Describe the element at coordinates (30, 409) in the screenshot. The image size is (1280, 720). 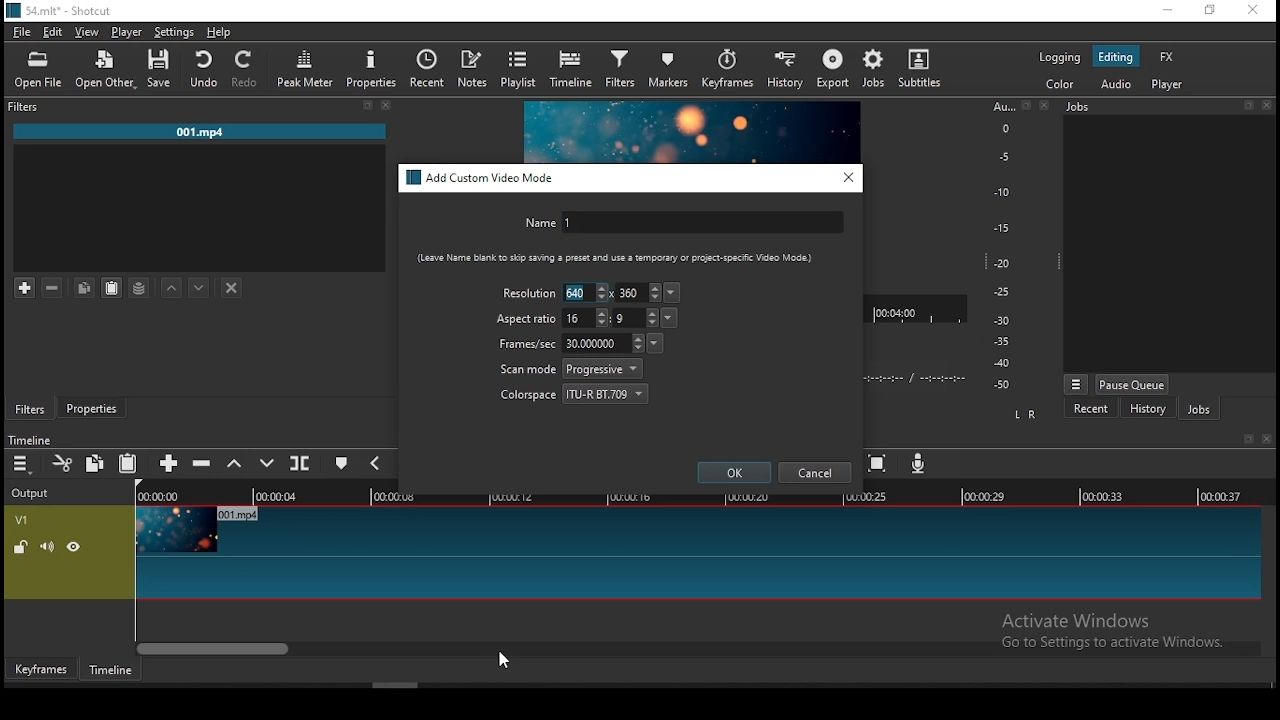
I see `filters` at that location.